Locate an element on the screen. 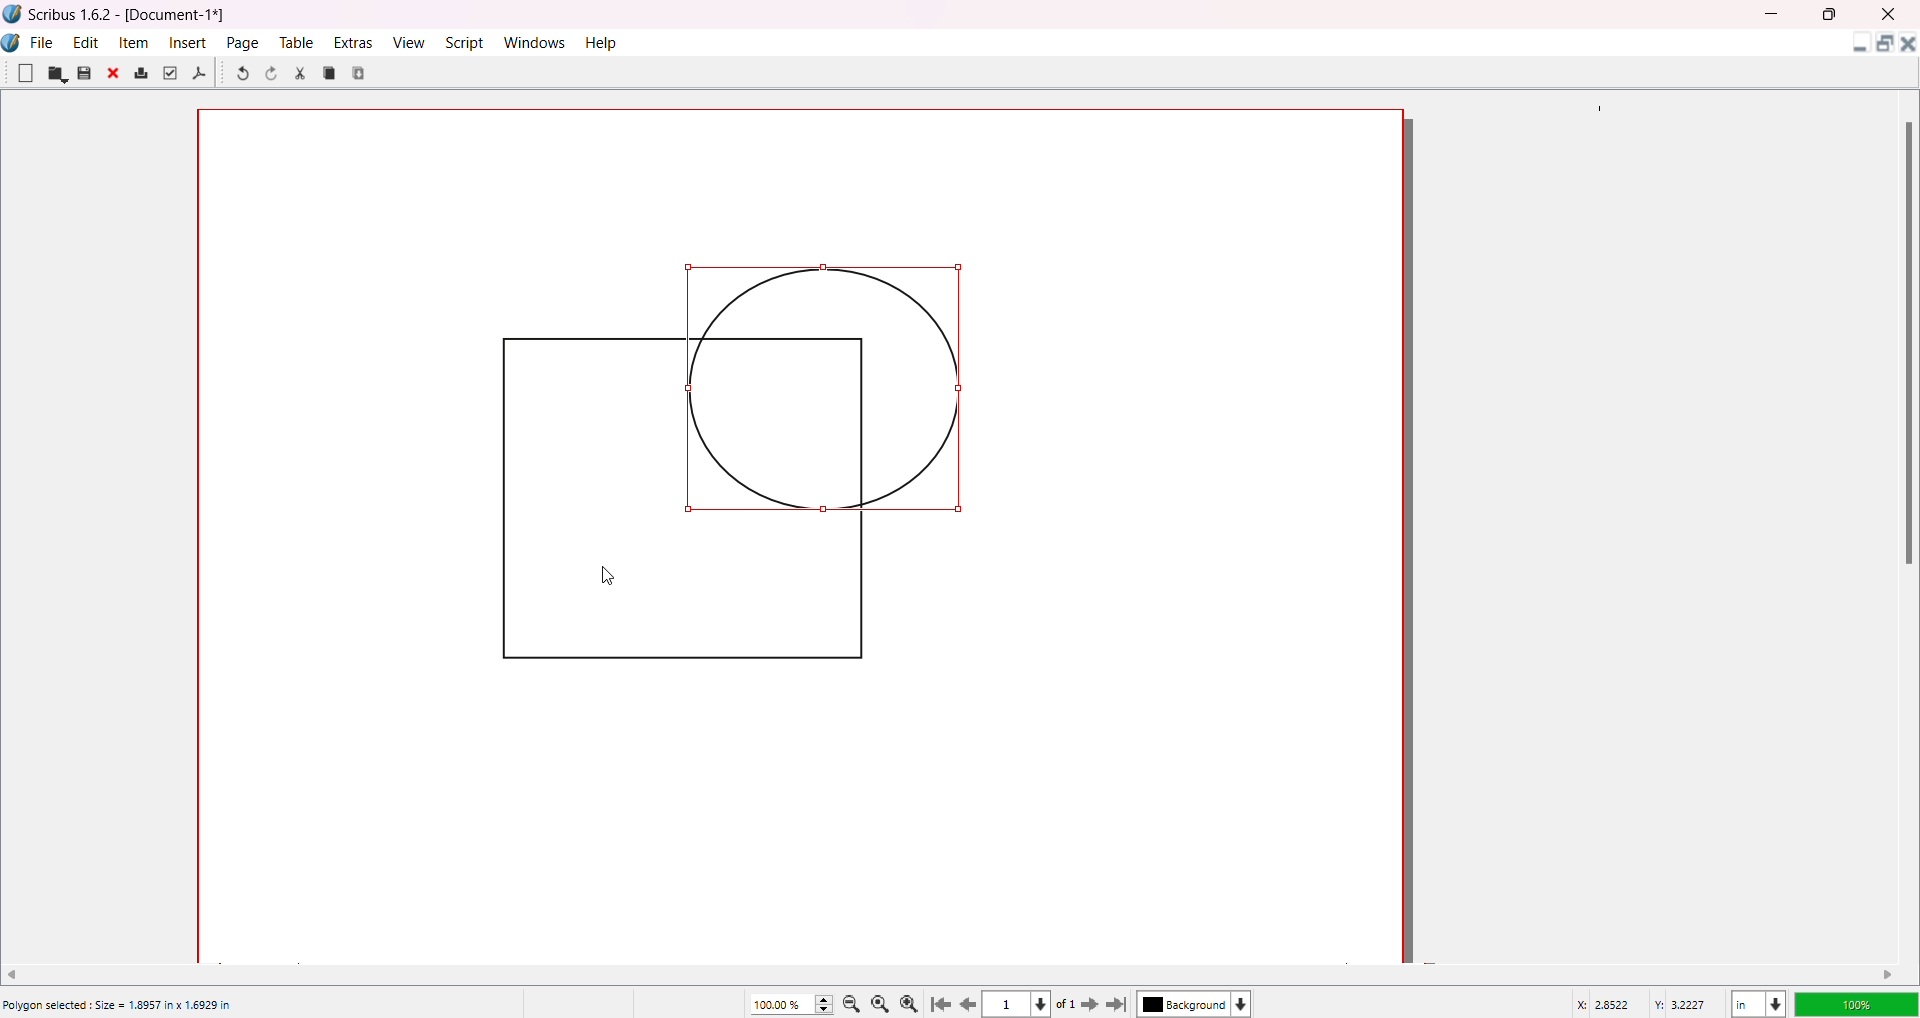  MInimize is located at coordinates (1775, 14).